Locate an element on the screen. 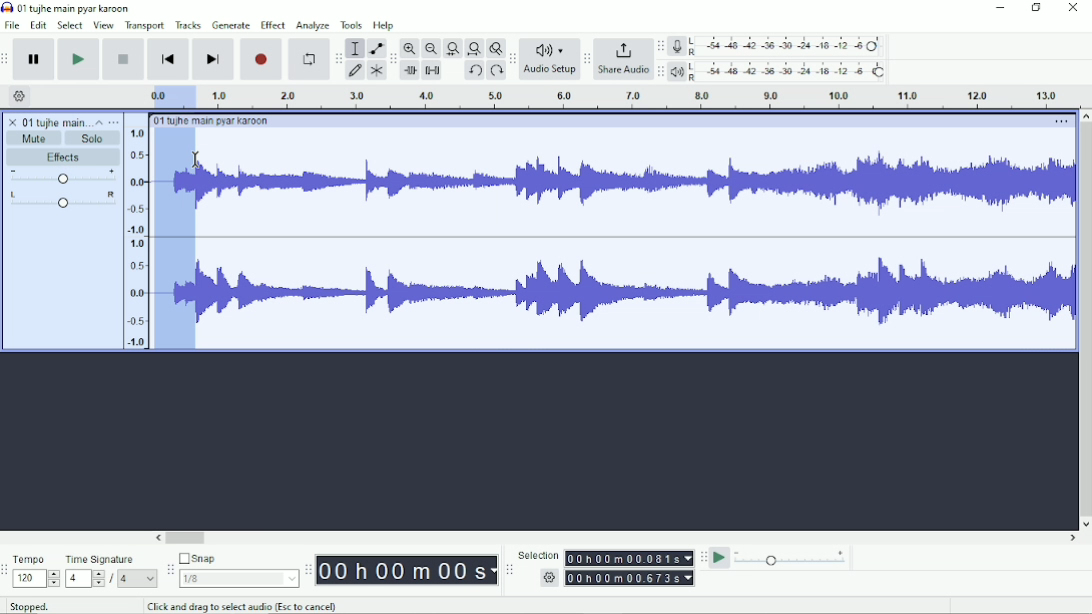 This screenshot has width=1092, height=614. Play is located at coordinates (78, 59).